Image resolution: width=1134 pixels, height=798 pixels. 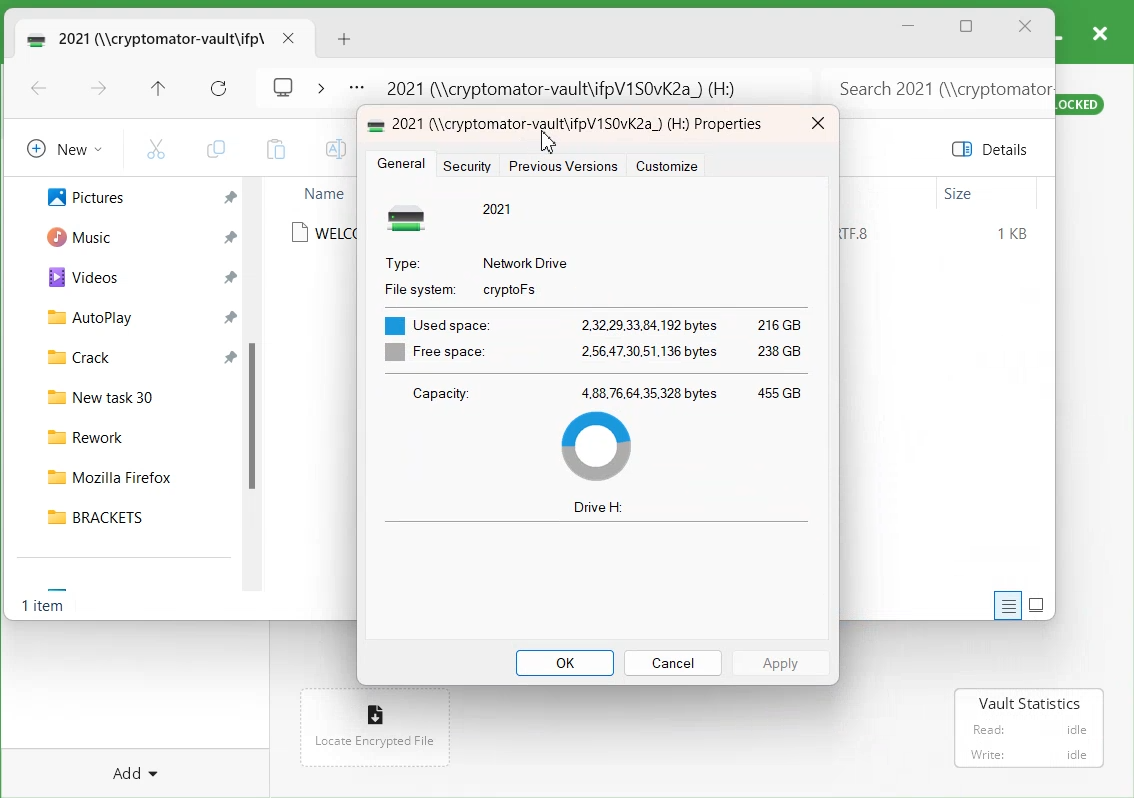 I want to click on Previous Versions, so click(x=562, y=166).